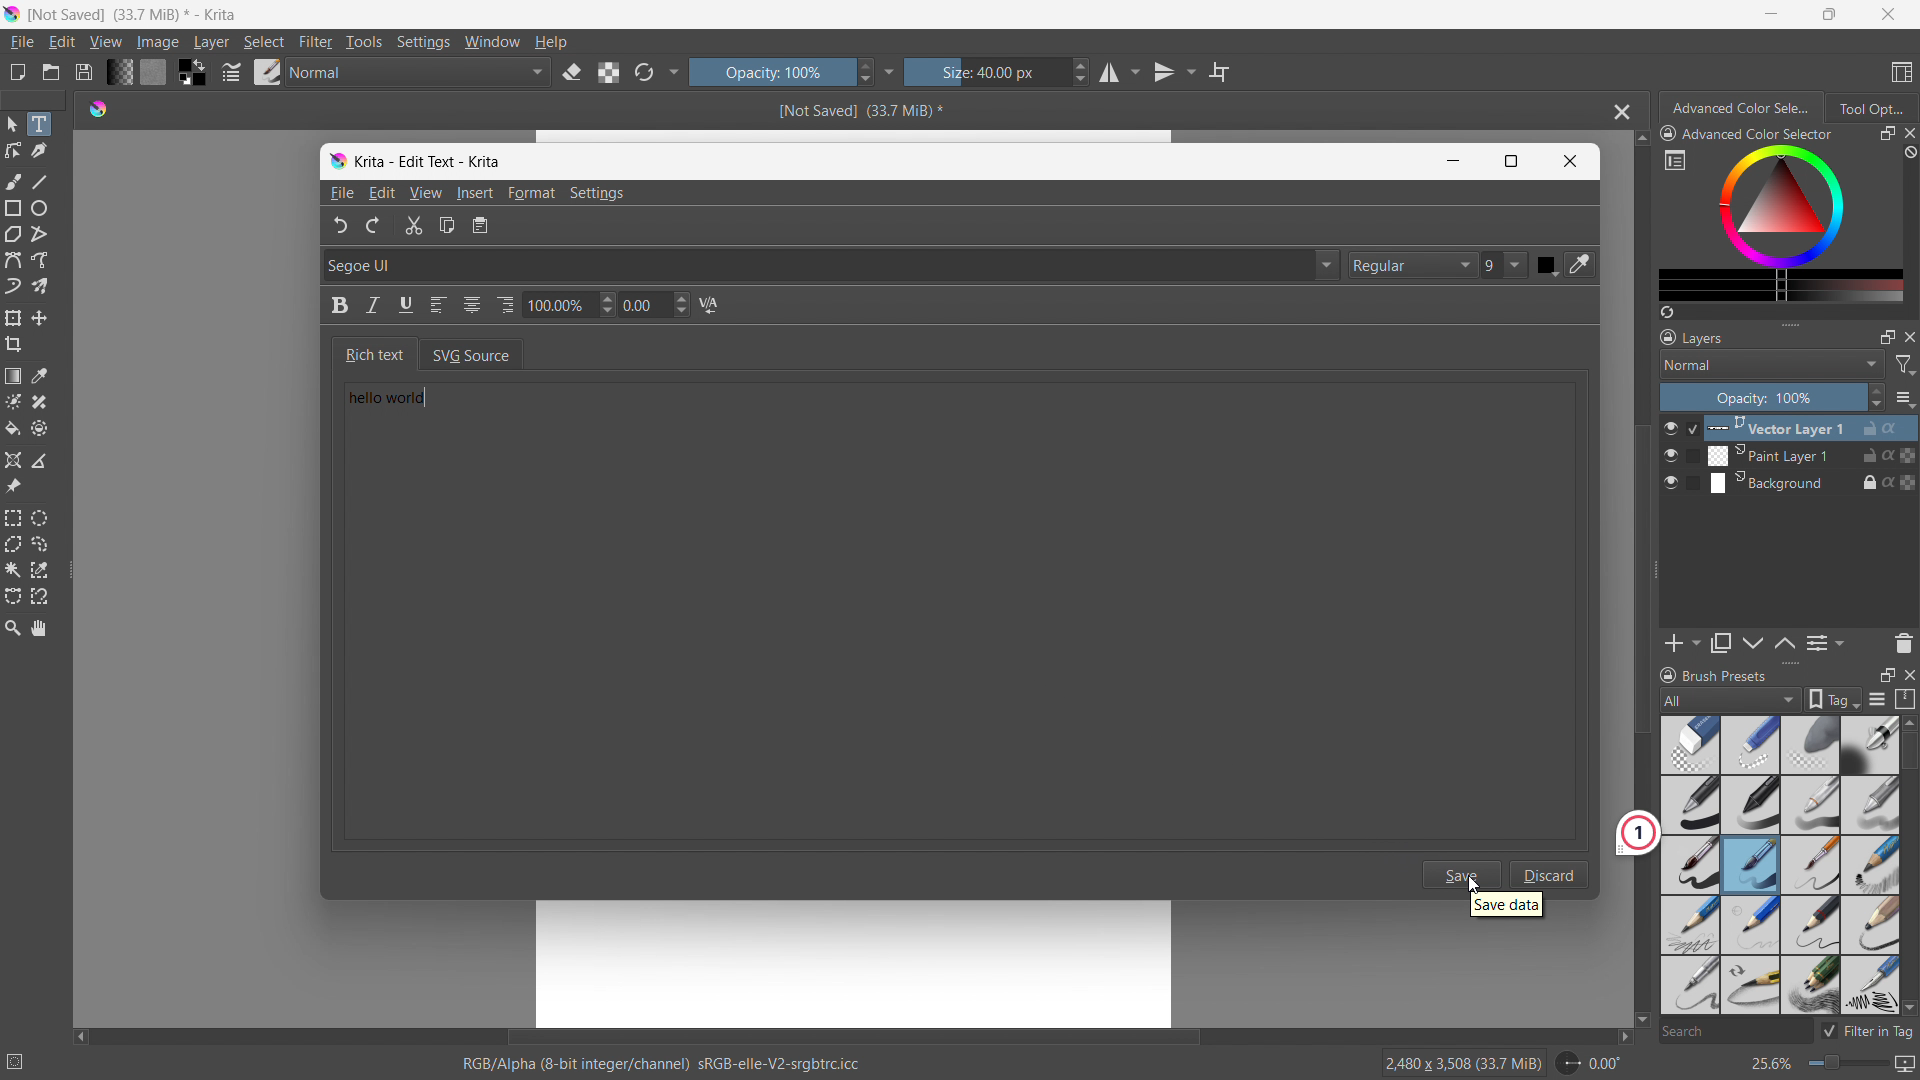  Describe the element at coordinates (1689, 924) in the screenshot. I see `pencil` at that location.